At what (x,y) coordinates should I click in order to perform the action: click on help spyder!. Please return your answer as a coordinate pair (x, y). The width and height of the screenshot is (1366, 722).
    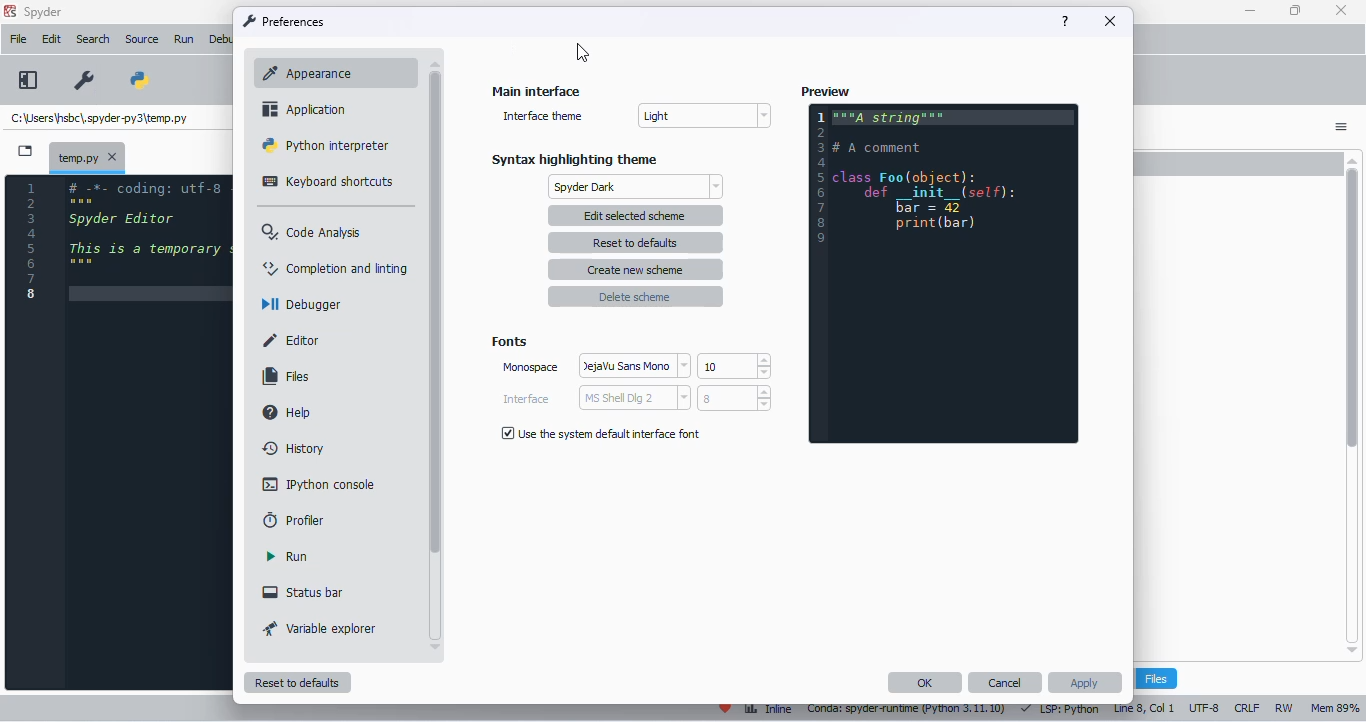
    Looking at the image, I should click on (726, 710).